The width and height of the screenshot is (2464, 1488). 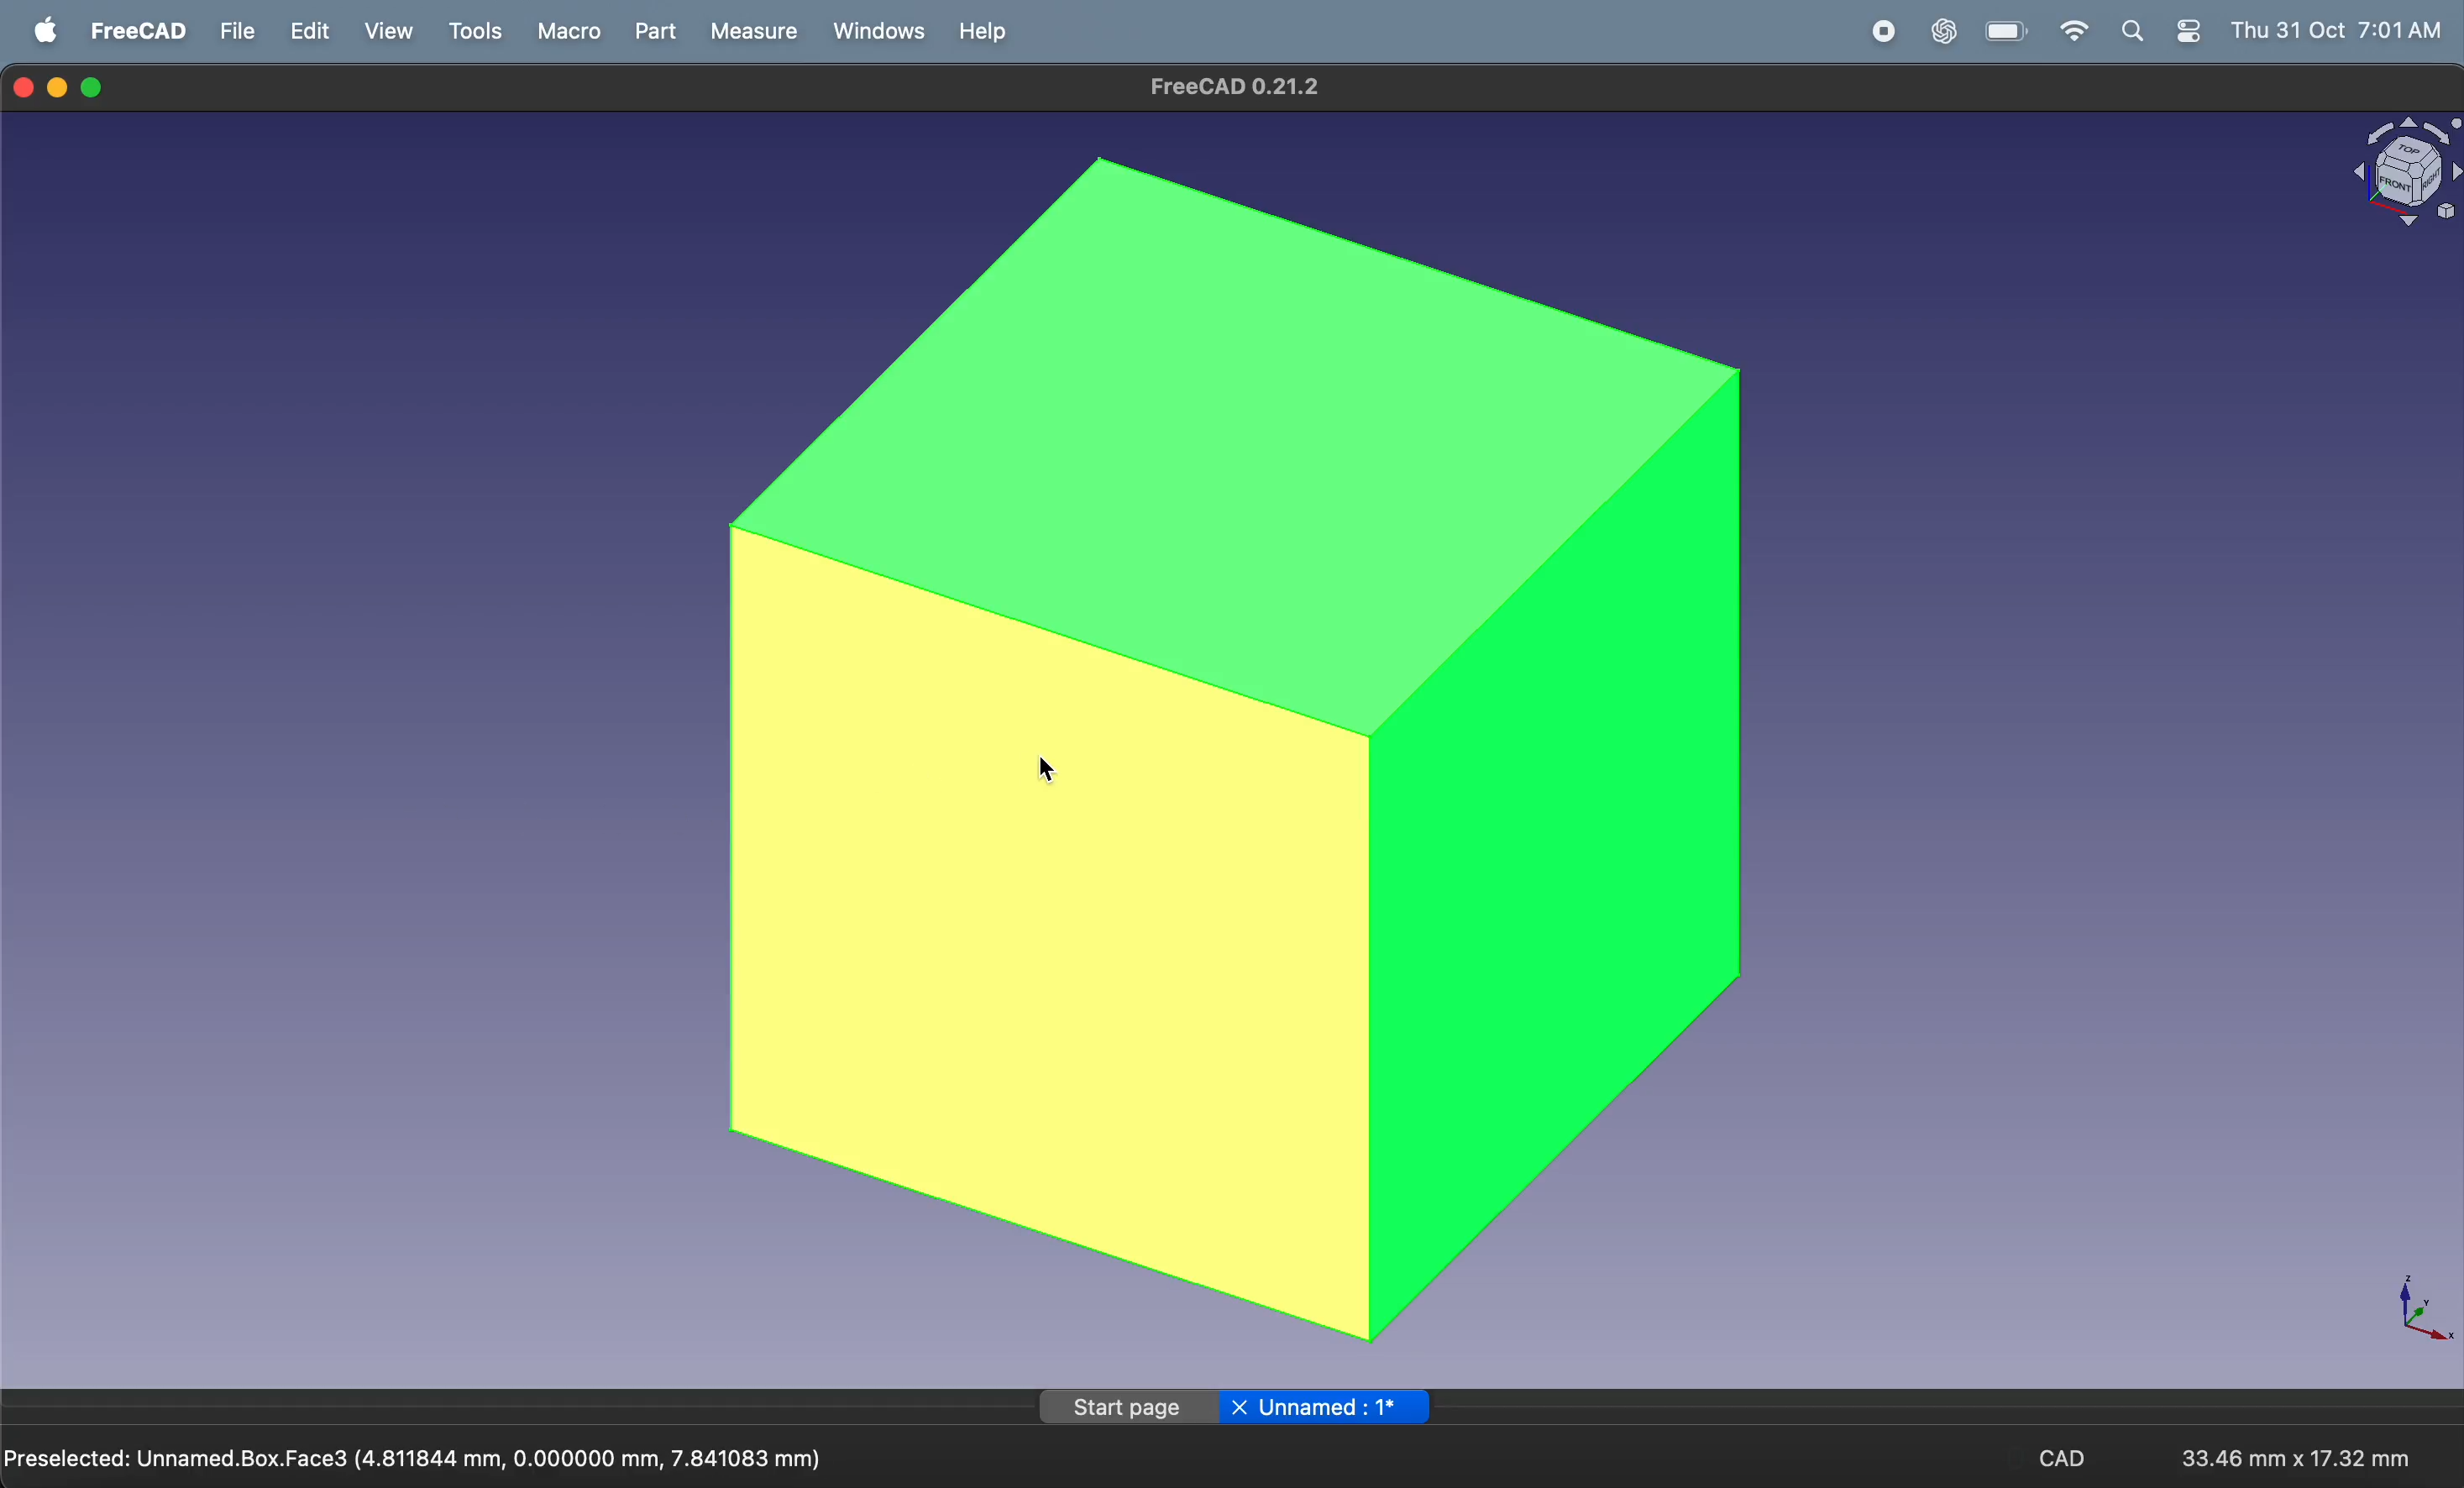 I want to click on tools, so click(x=479, y=32).